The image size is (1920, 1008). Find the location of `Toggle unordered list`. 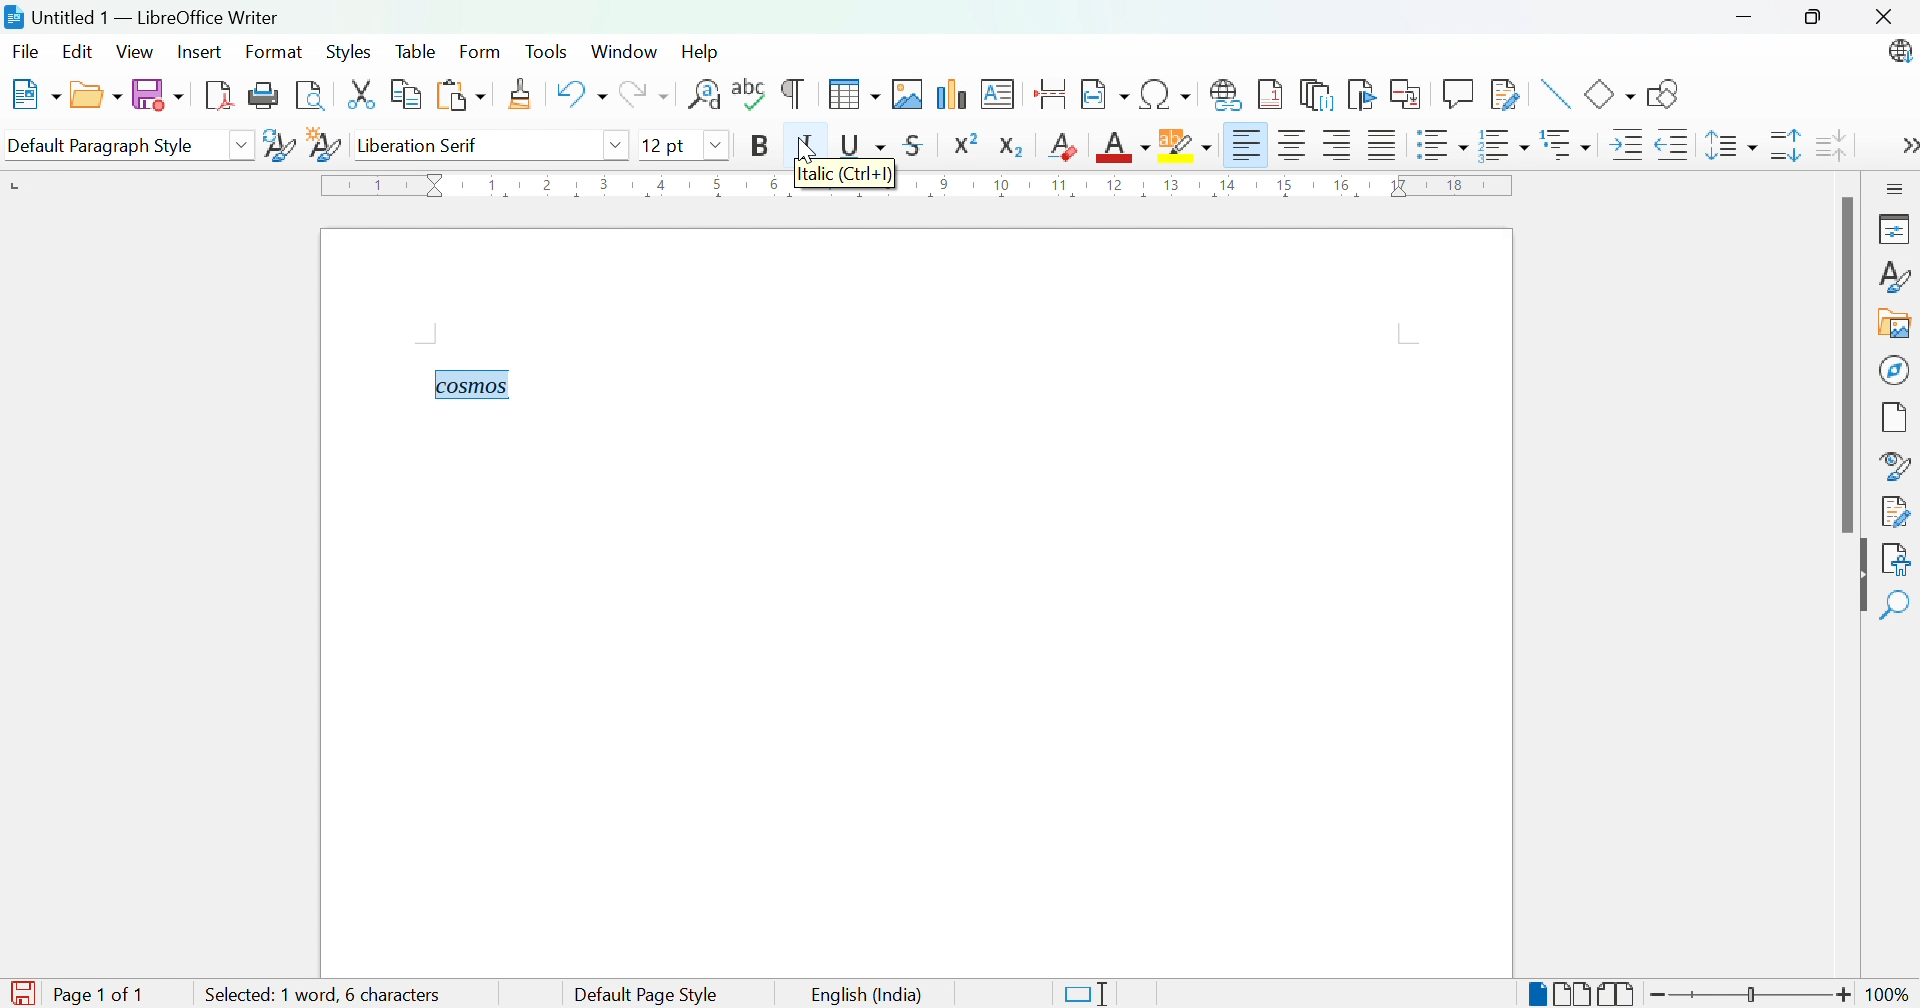

Toggle unordered list is located at coordinates (1441, 147).